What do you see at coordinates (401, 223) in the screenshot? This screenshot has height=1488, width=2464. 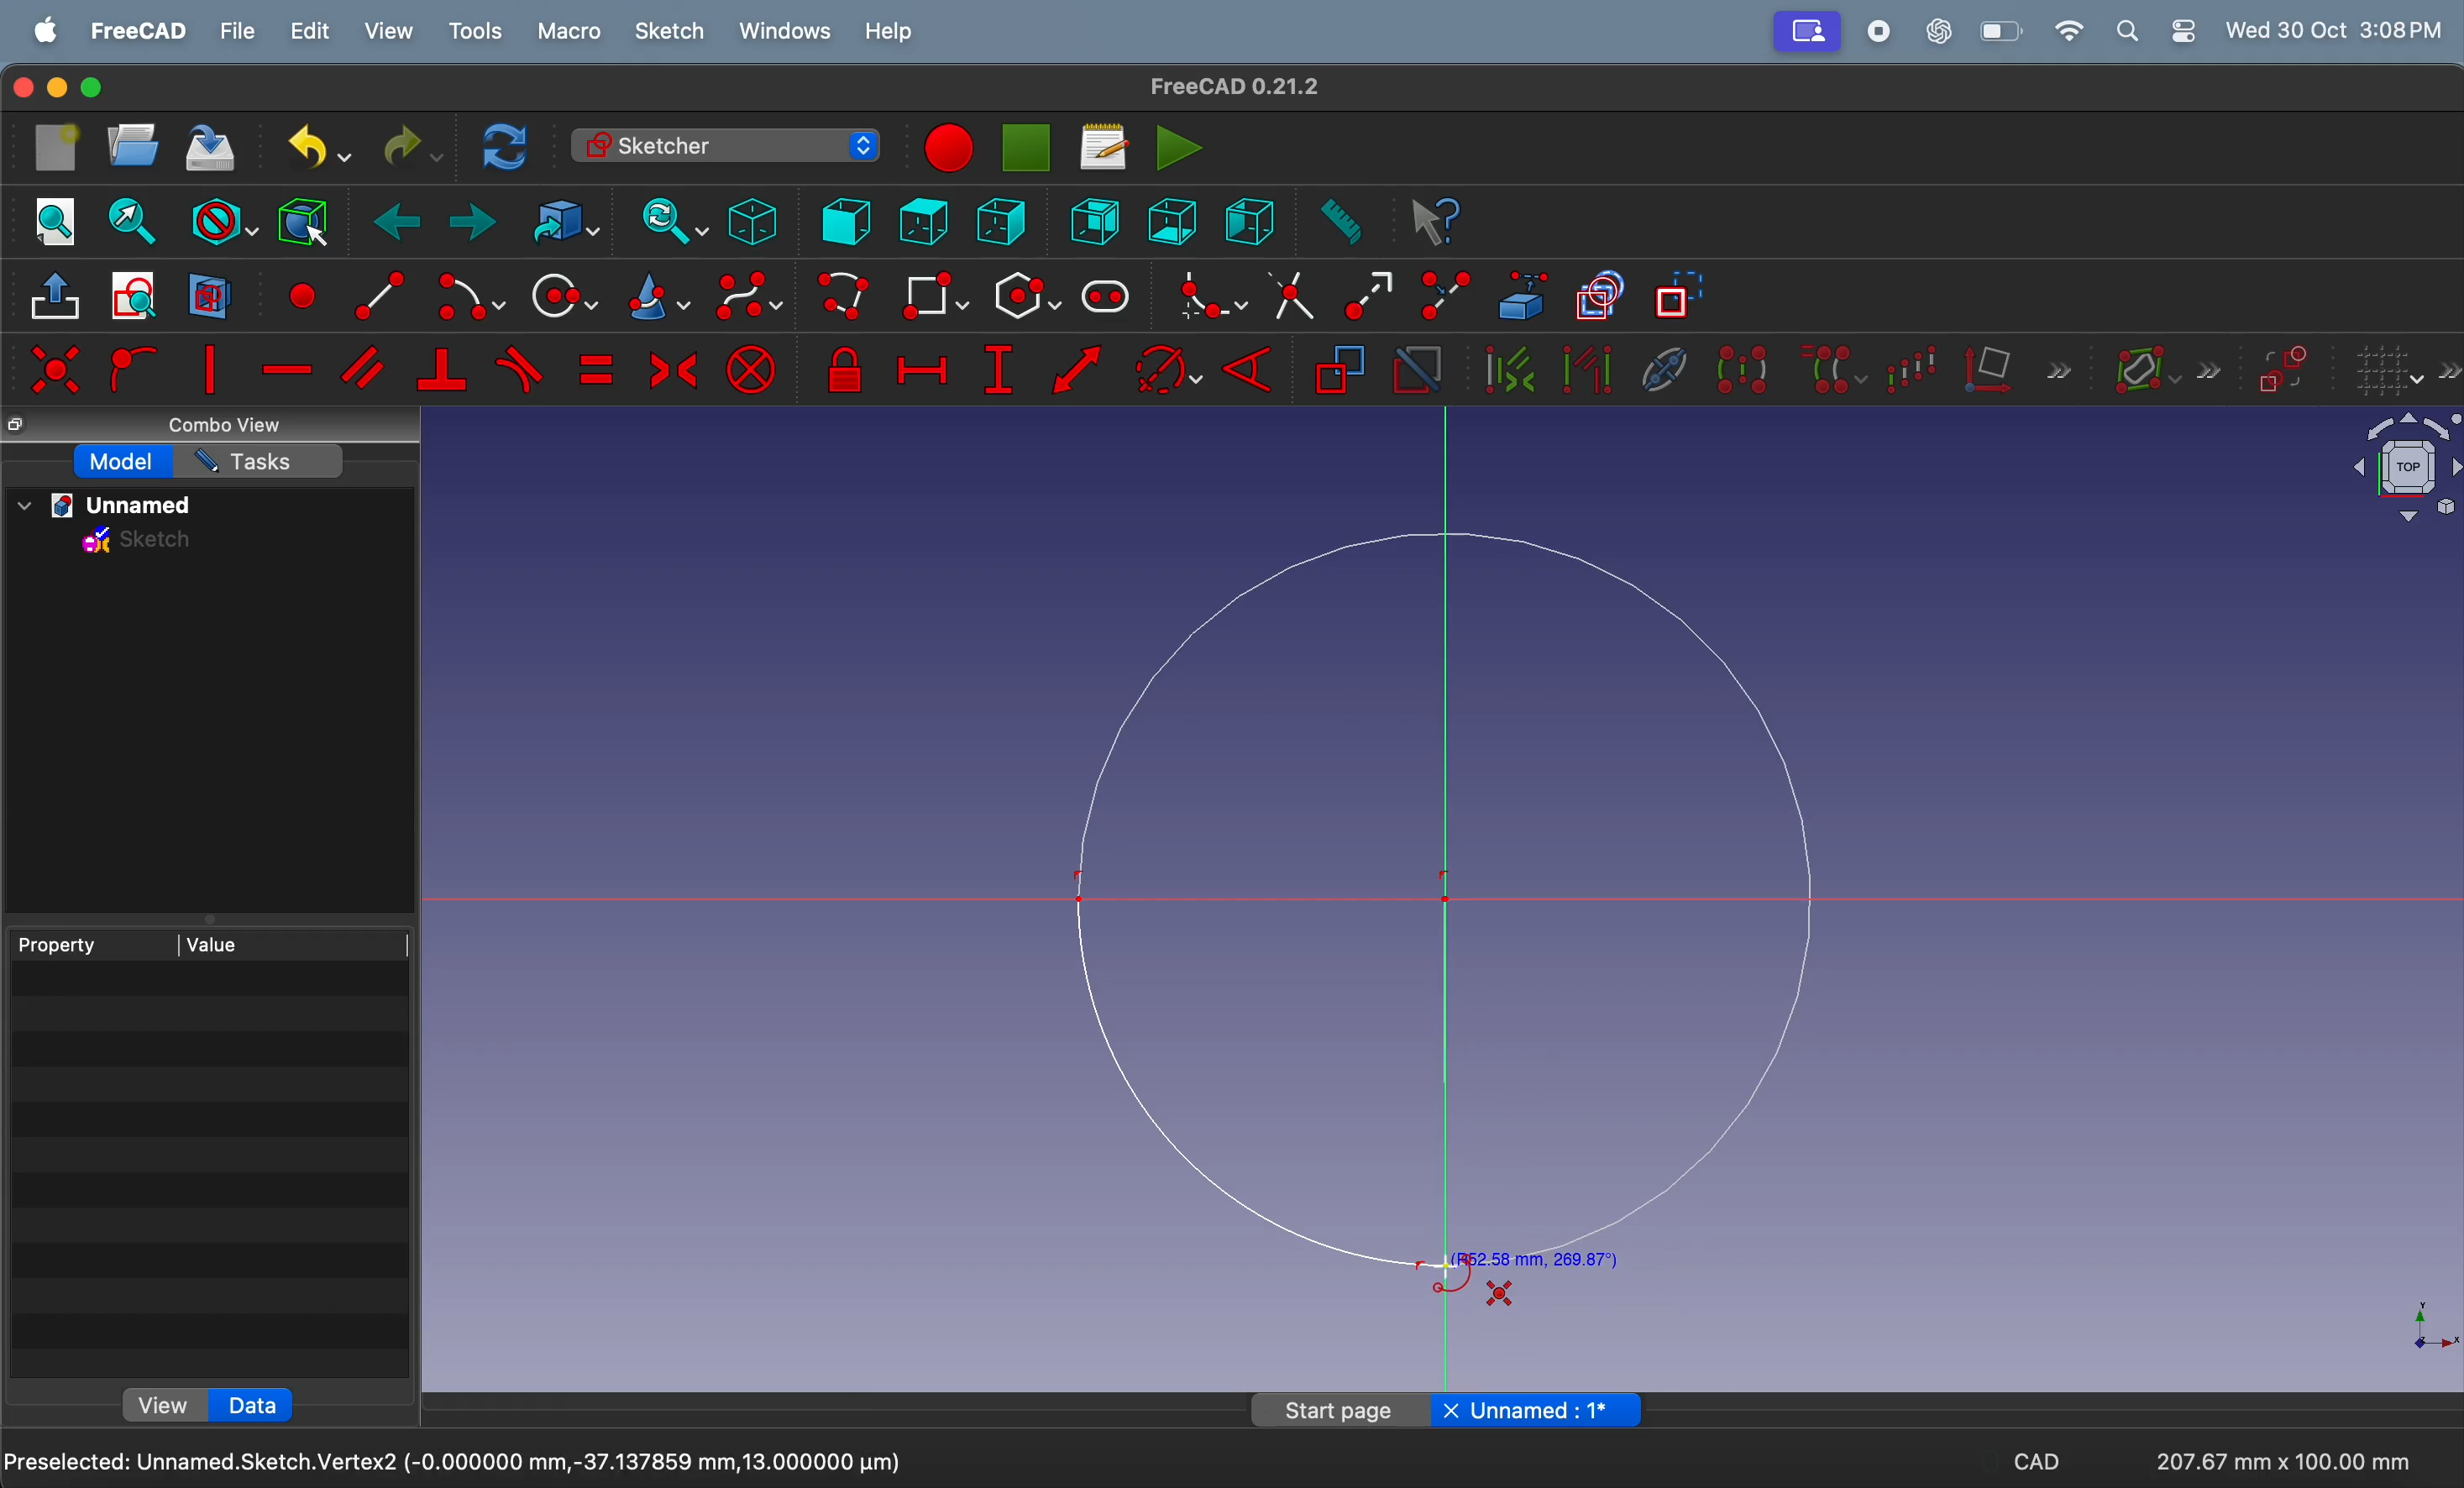 I see `back` at bounding box center [401, 223].